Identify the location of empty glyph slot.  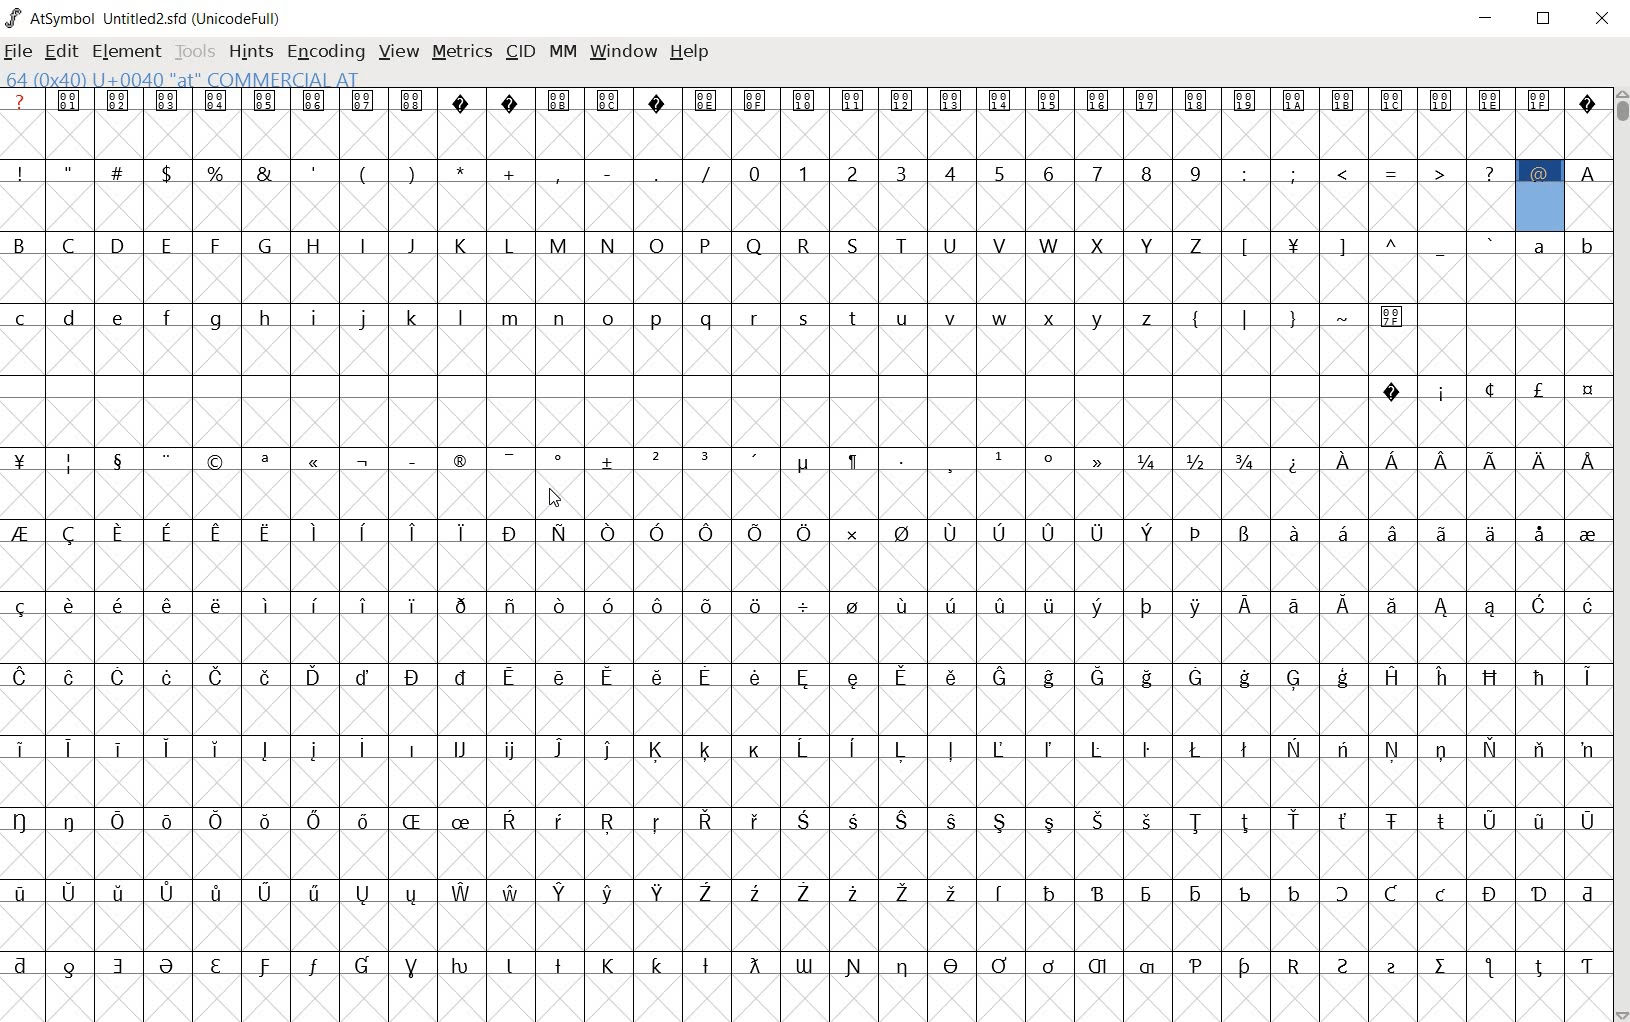
(801, 997).